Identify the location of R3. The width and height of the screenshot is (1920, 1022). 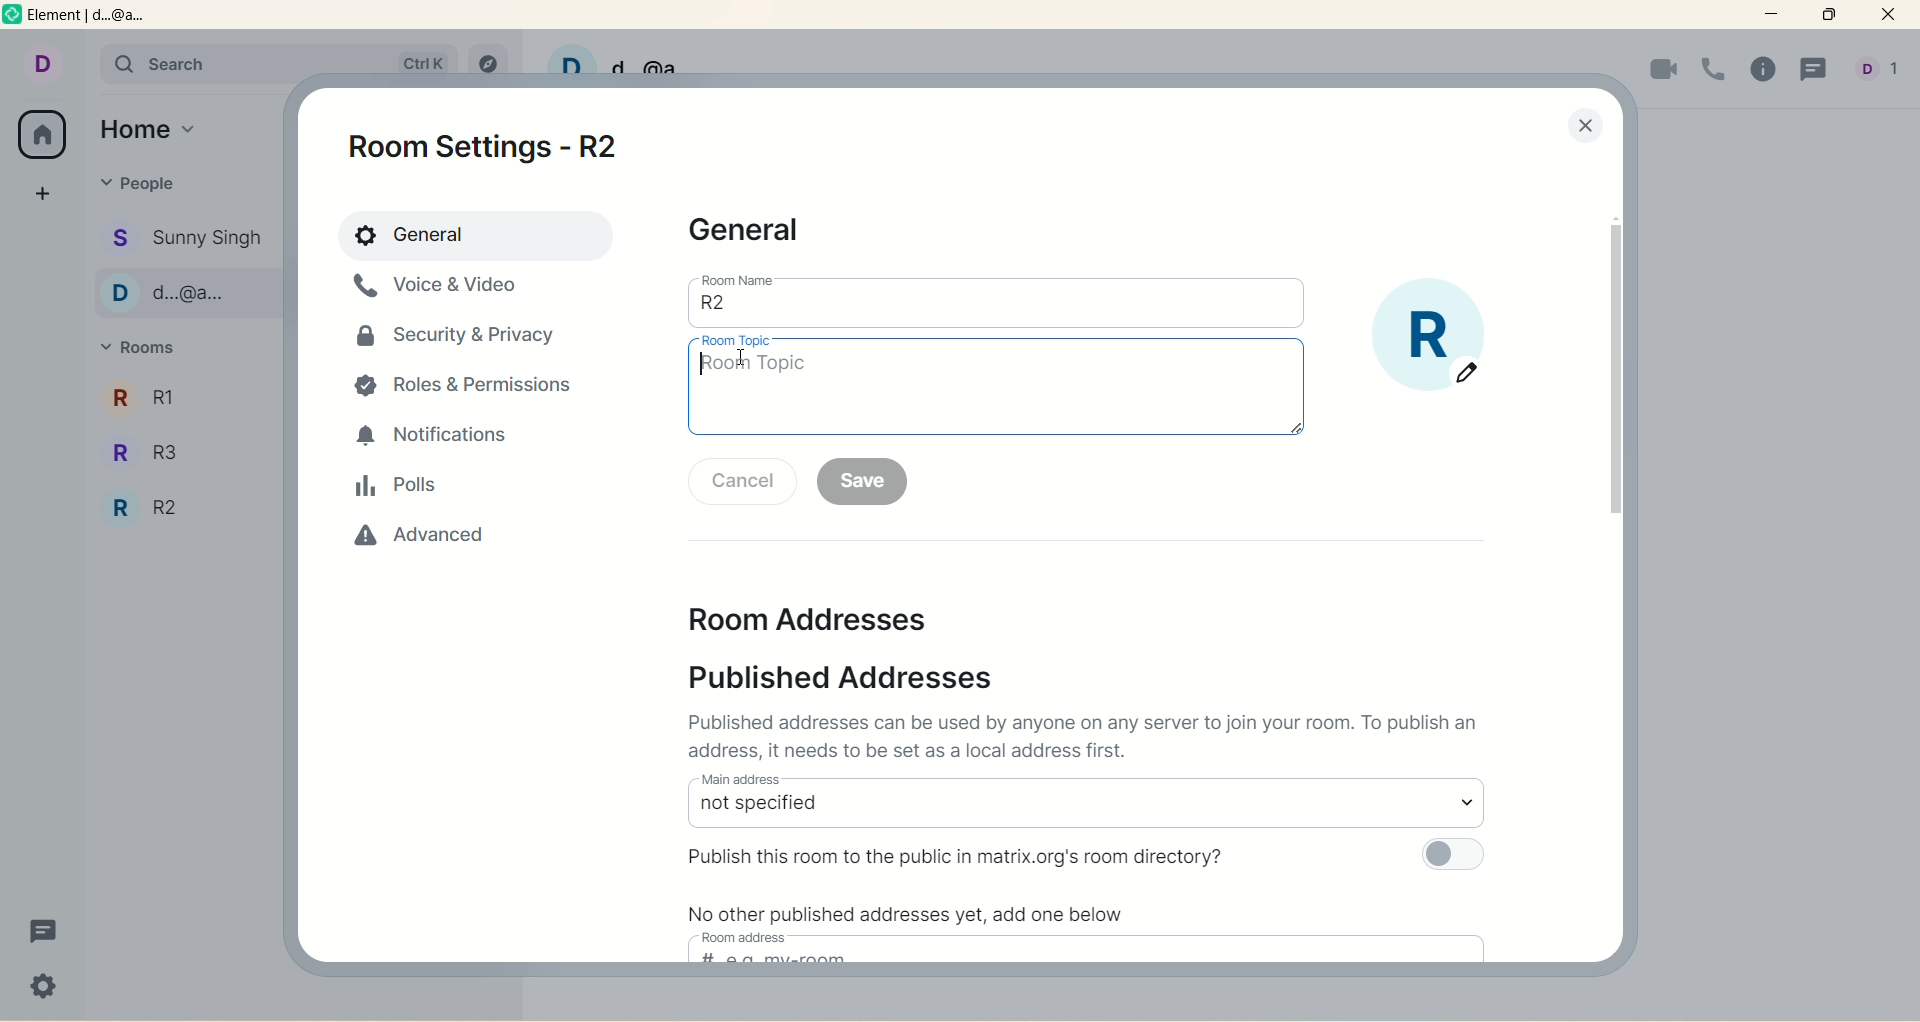
(179, 448).